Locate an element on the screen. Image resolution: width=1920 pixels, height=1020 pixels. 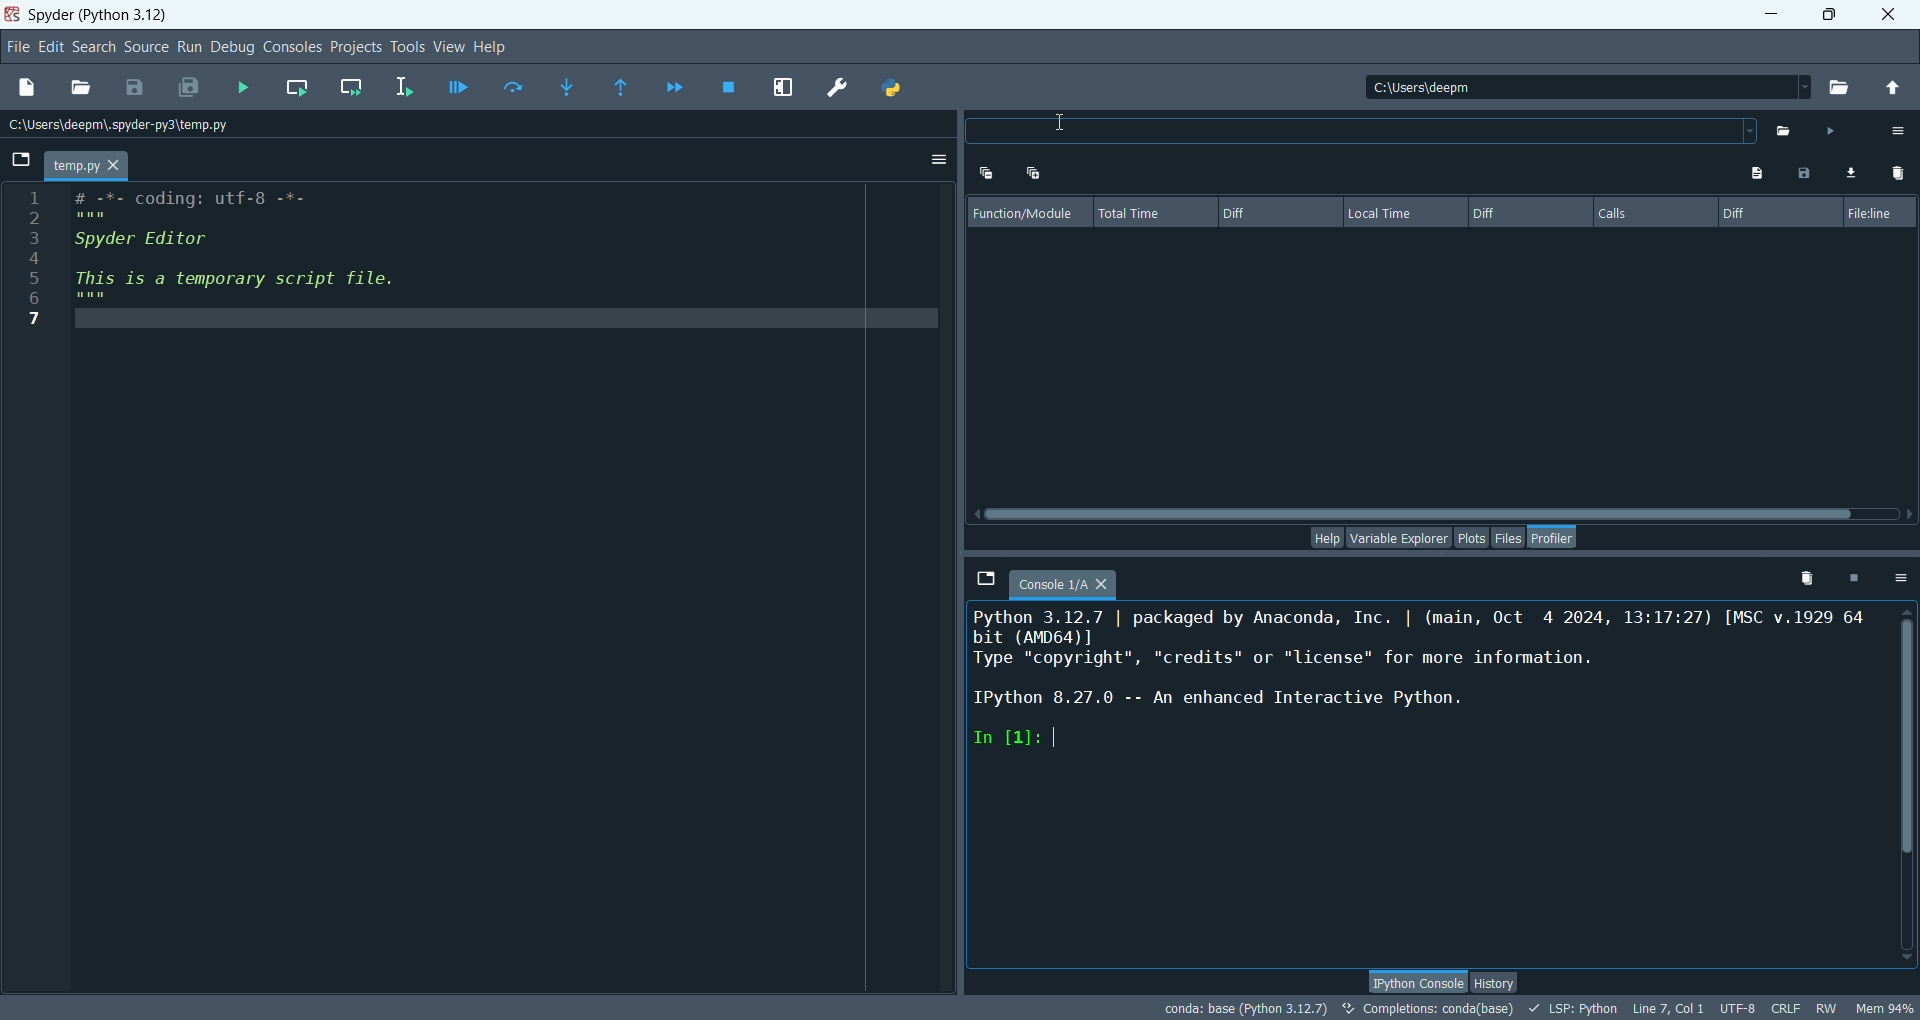
expand one level up is located at coordinates (985, 174).